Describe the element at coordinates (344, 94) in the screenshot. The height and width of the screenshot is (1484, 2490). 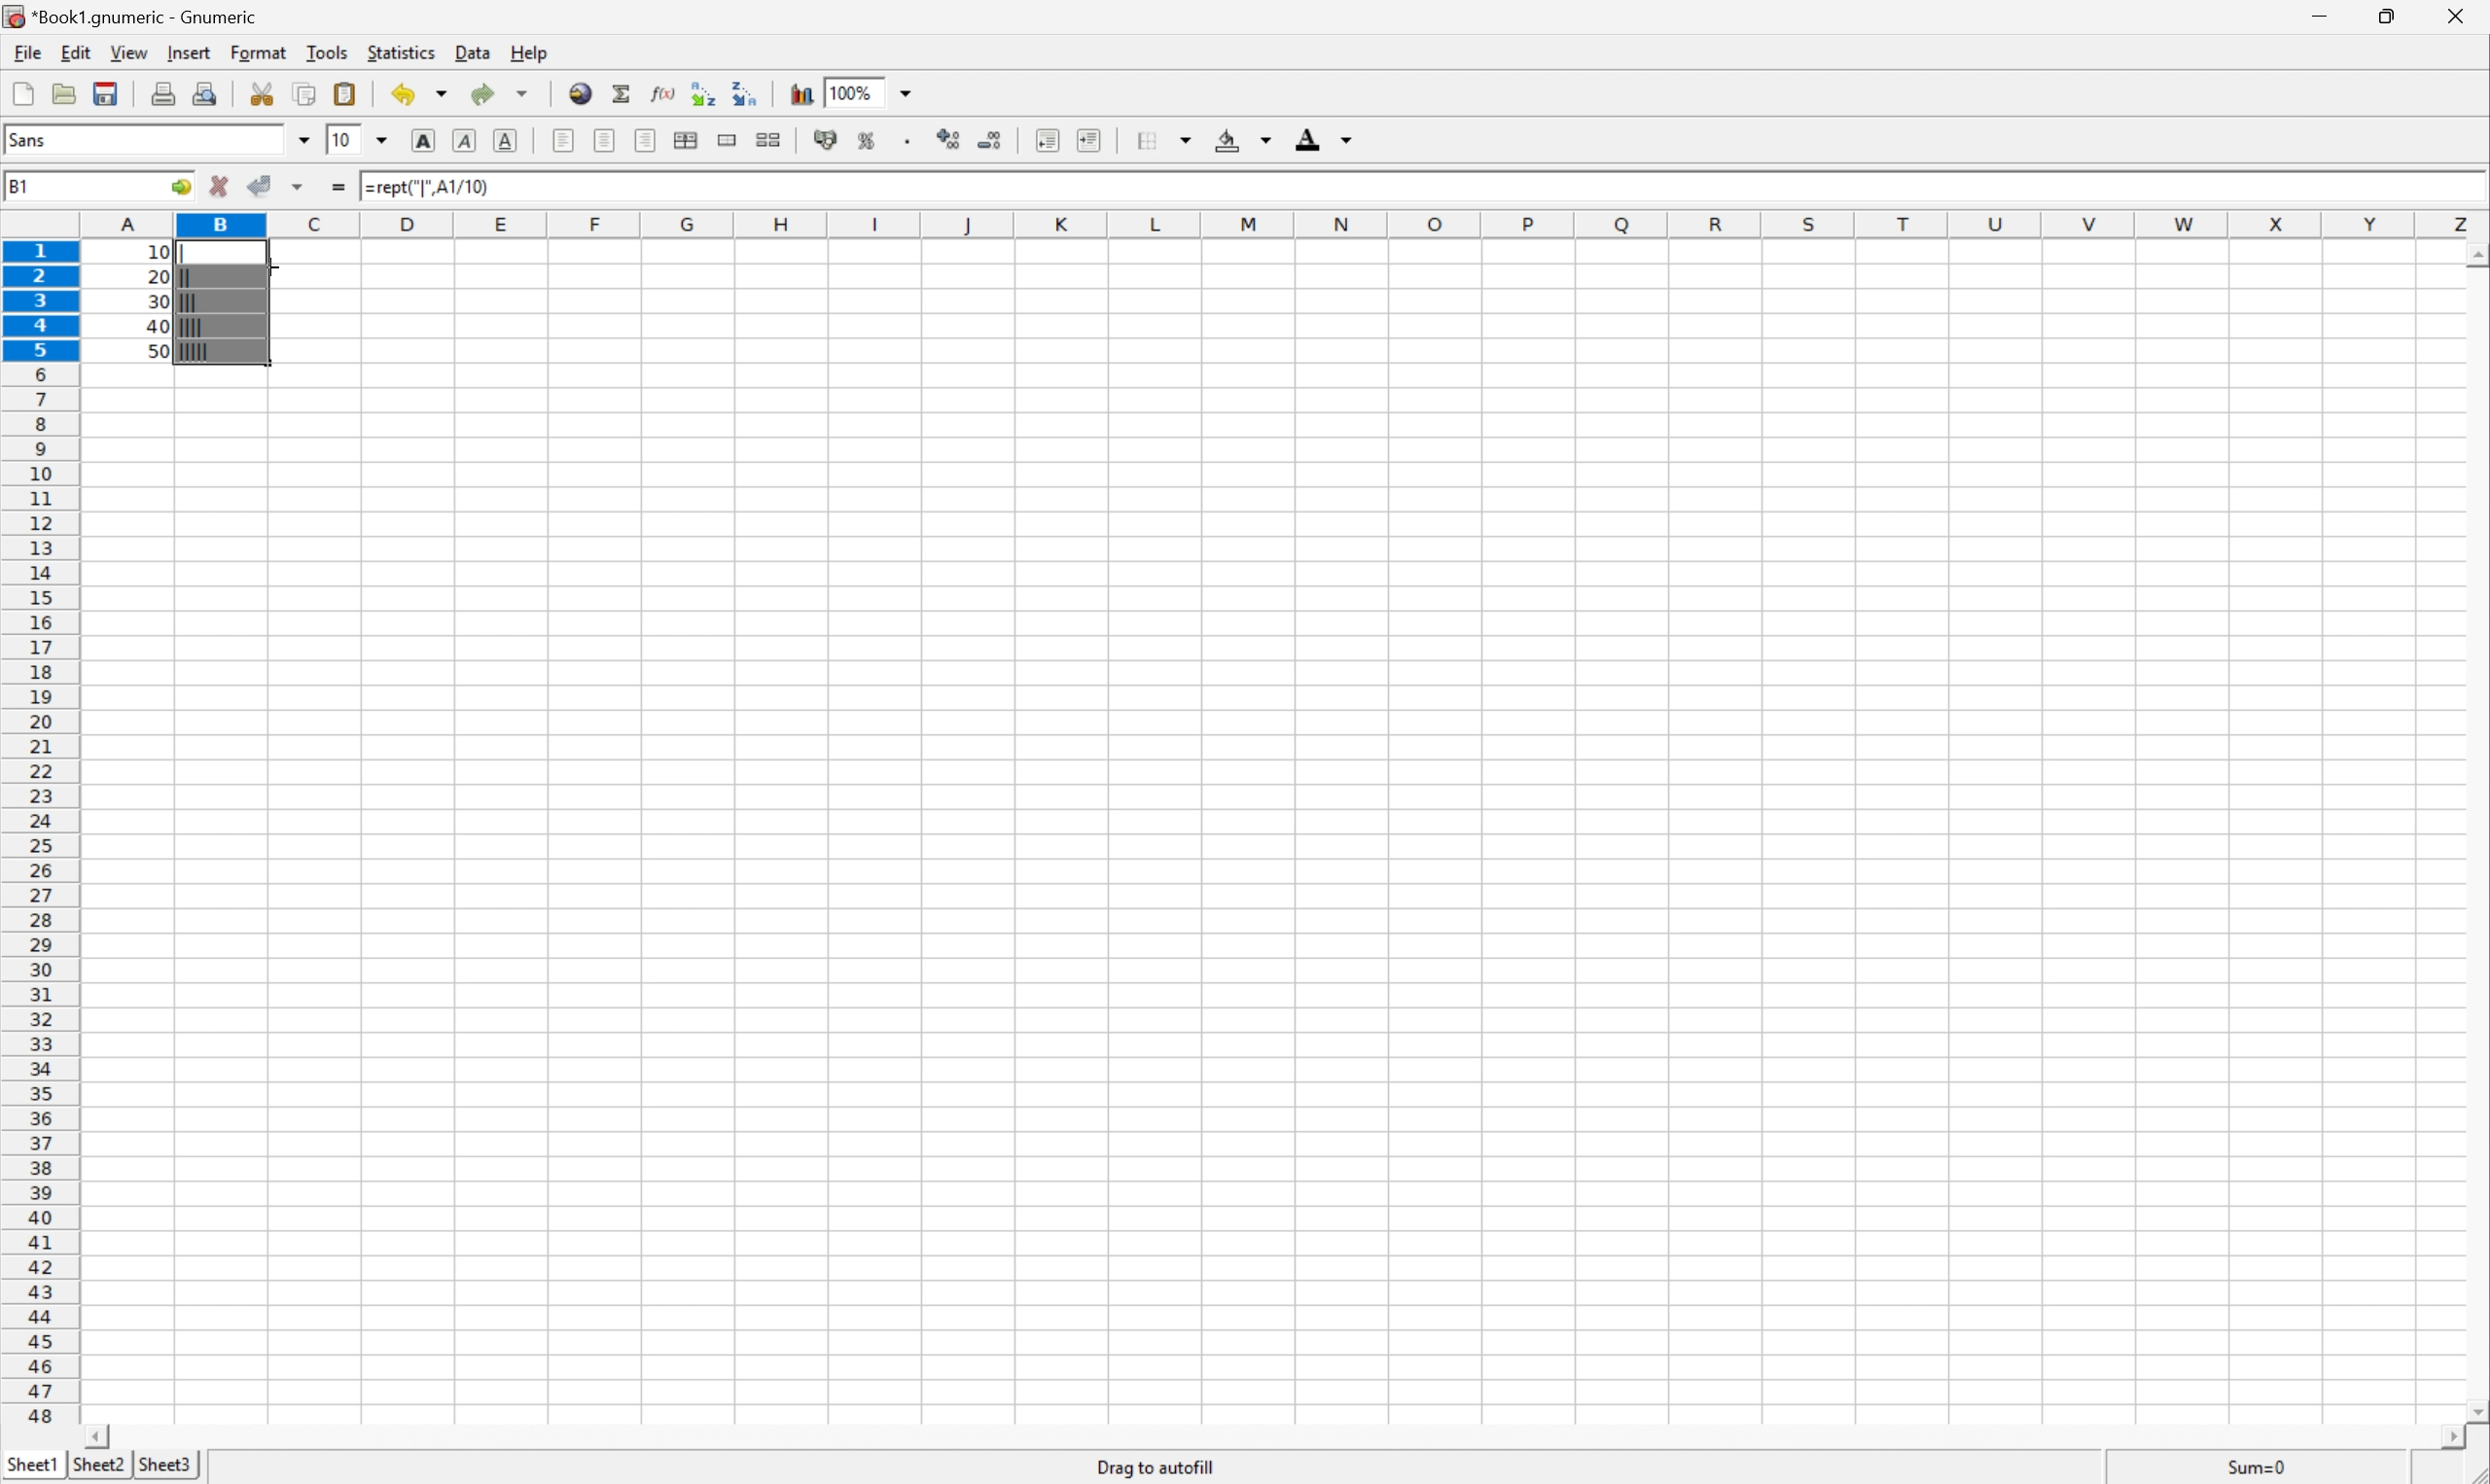
I see `Paste clipboard` at that location.